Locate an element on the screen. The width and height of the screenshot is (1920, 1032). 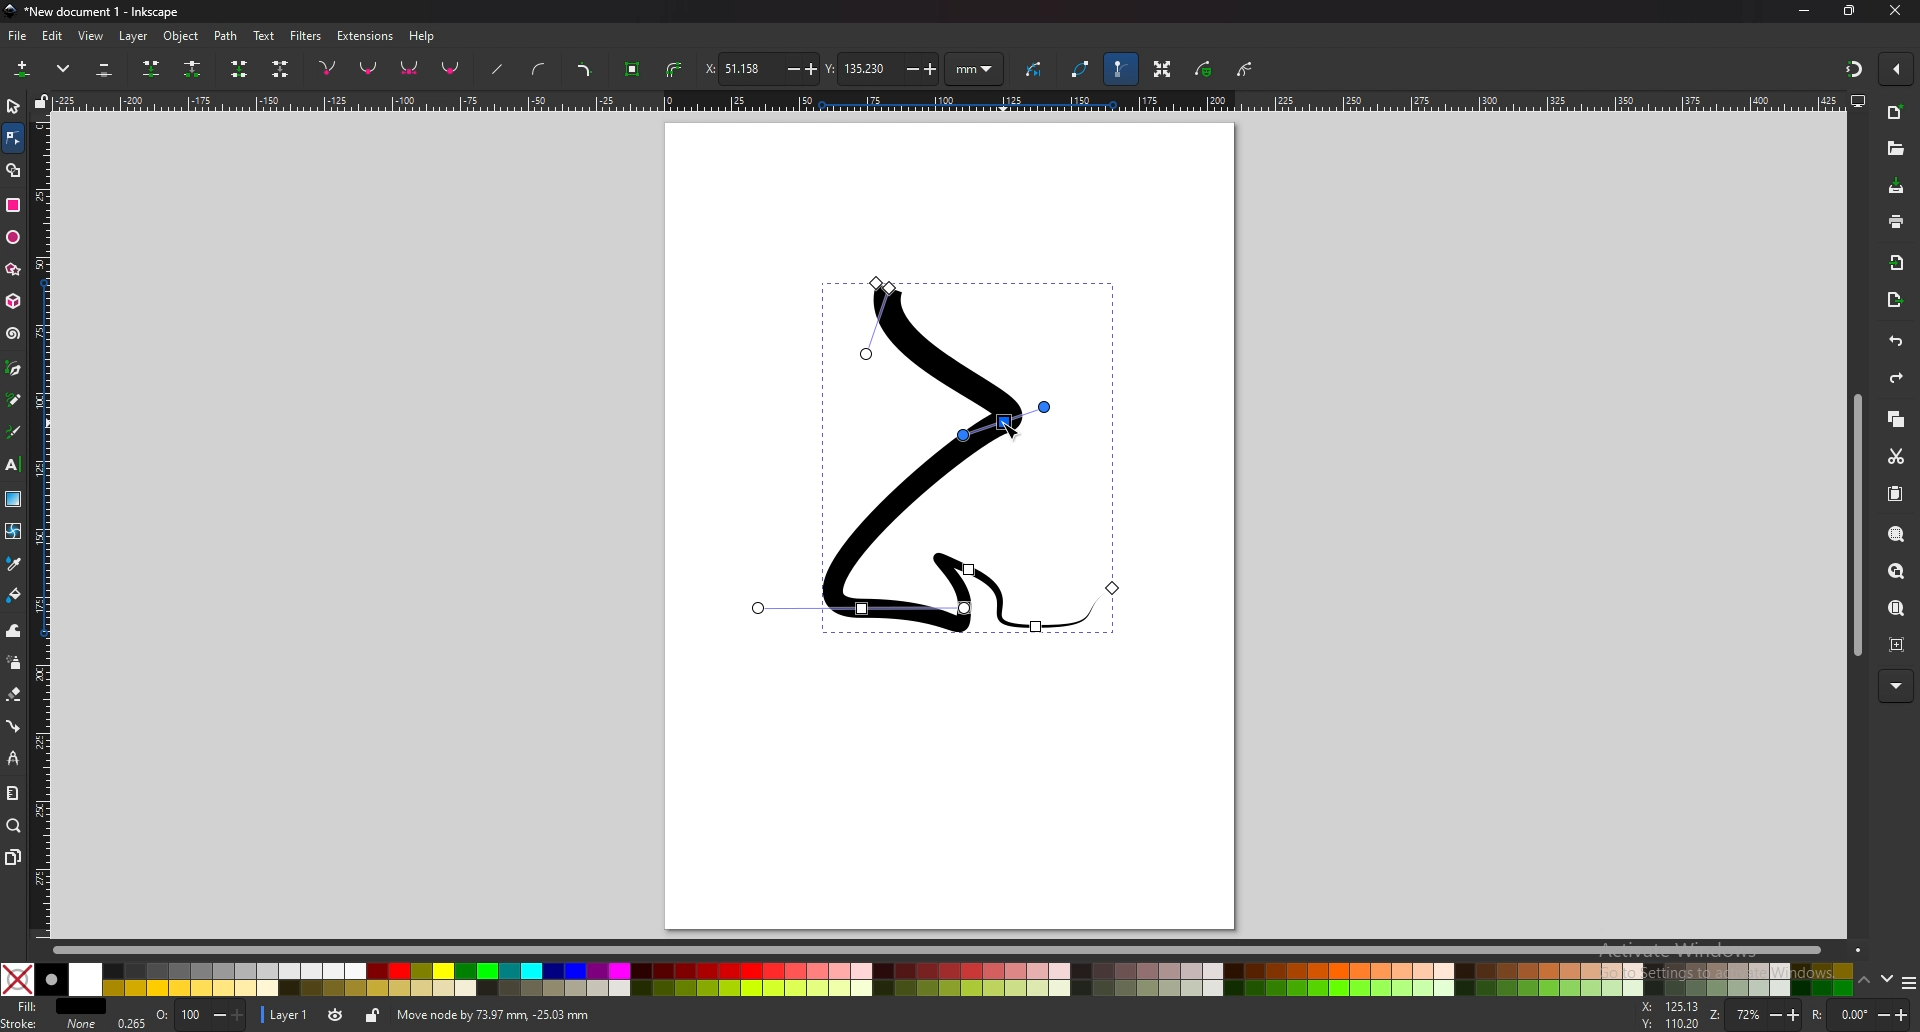
show clipping path is located at coordinates (1247, 69).